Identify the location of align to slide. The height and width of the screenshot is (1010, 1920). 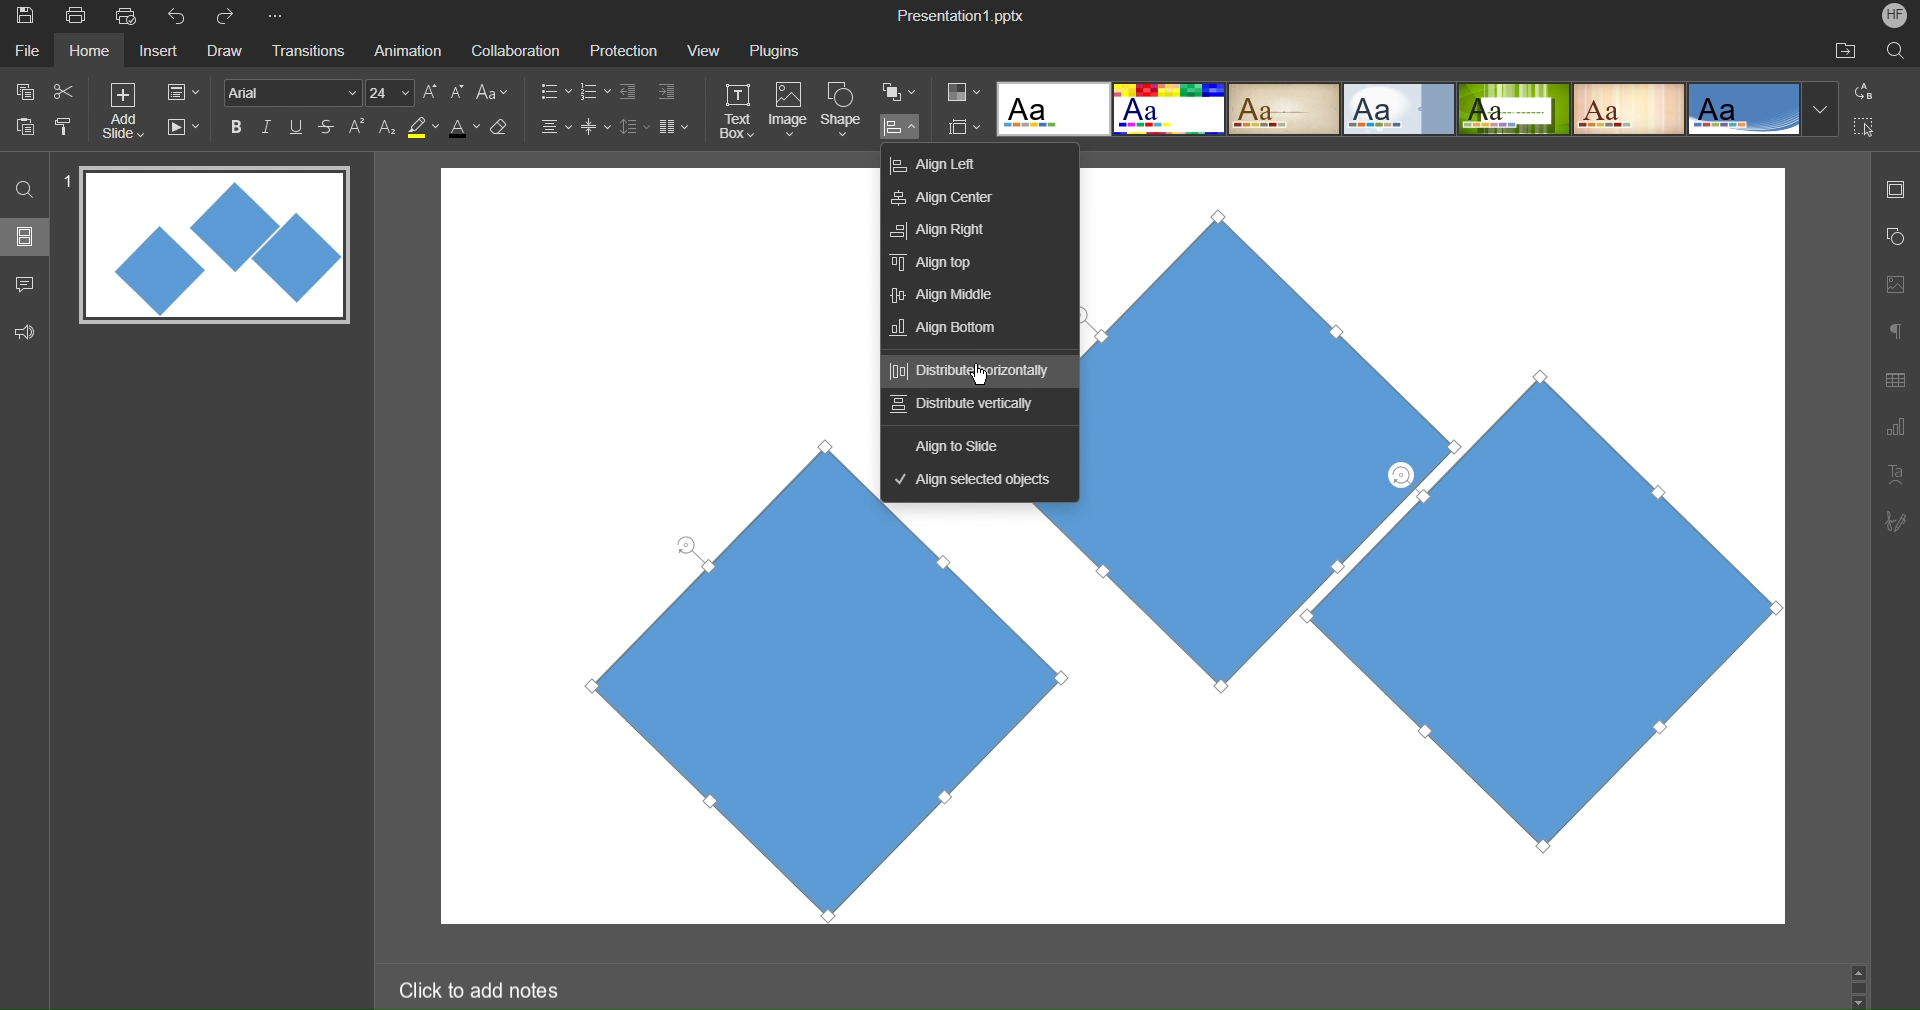
(970, 442).